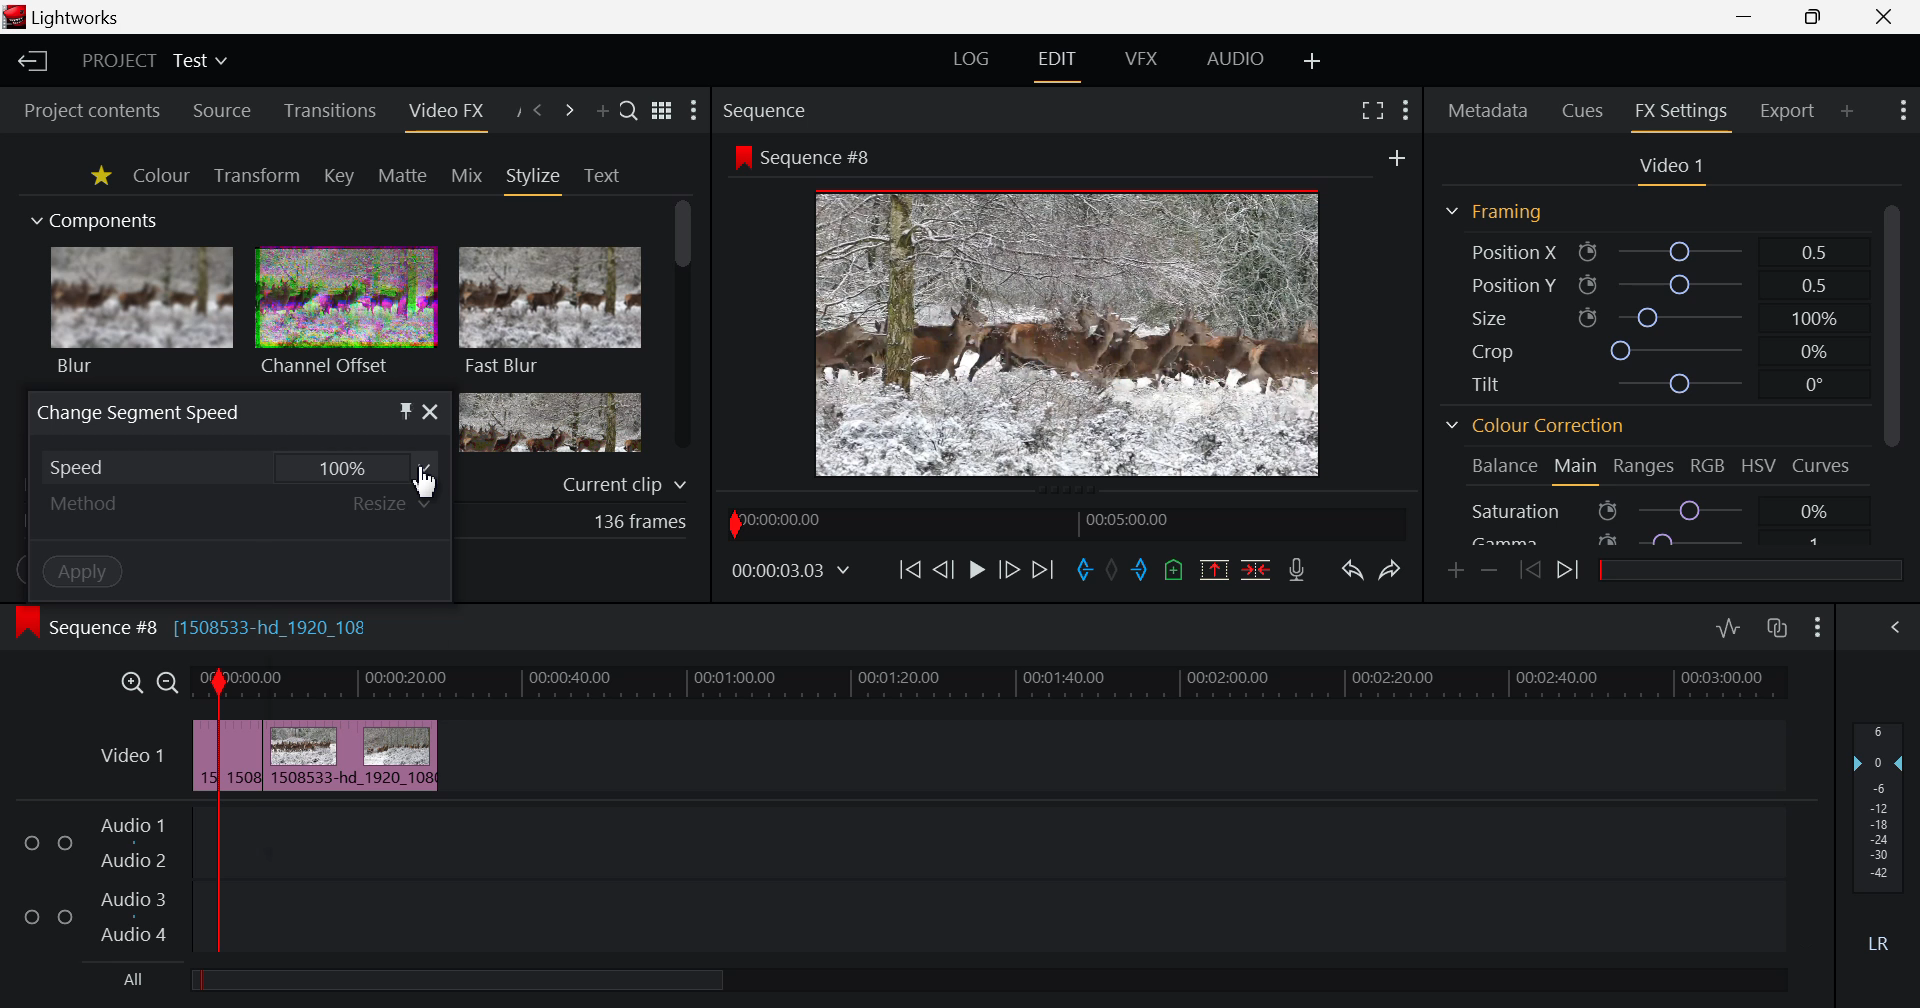 The height and width of the screenshot is (1008, 1920). Describe the element at coordinates (629, 483) in the screenshot. I see `current clip` at that location.